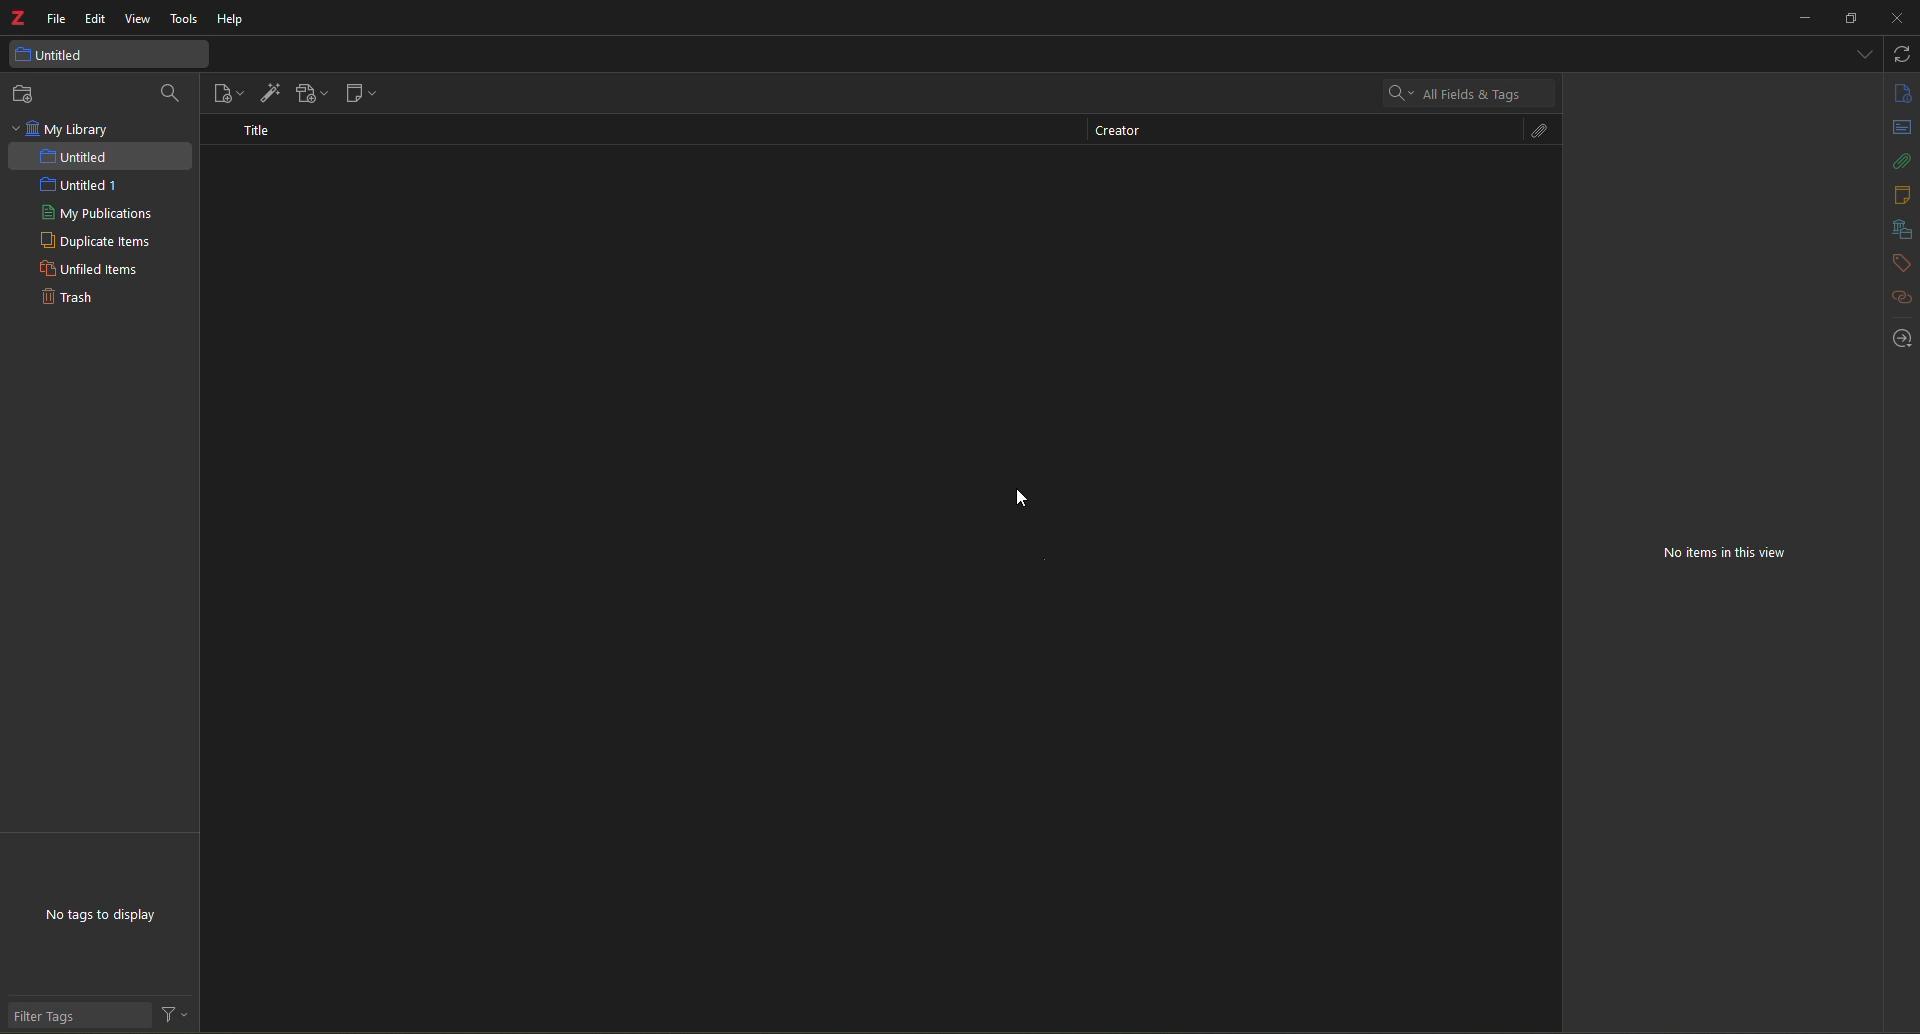 The width and height of the screenshot is (1920, 1034). What do you see at coordinates (1844, 92) in the screenshot?
I see `find and replace` at bounding box center [1844, 92].